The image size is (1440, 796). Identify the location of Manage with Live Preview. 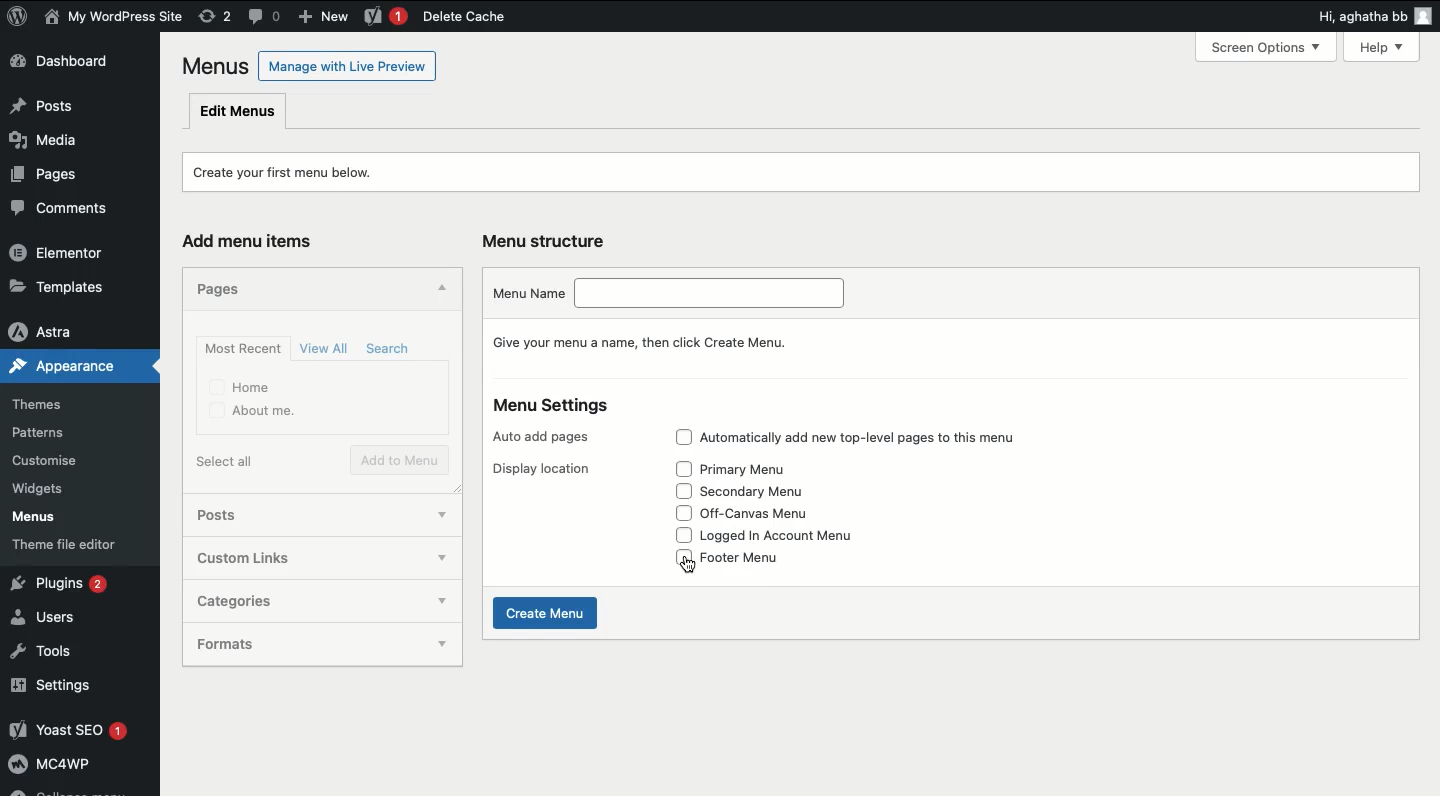
(347, 65).